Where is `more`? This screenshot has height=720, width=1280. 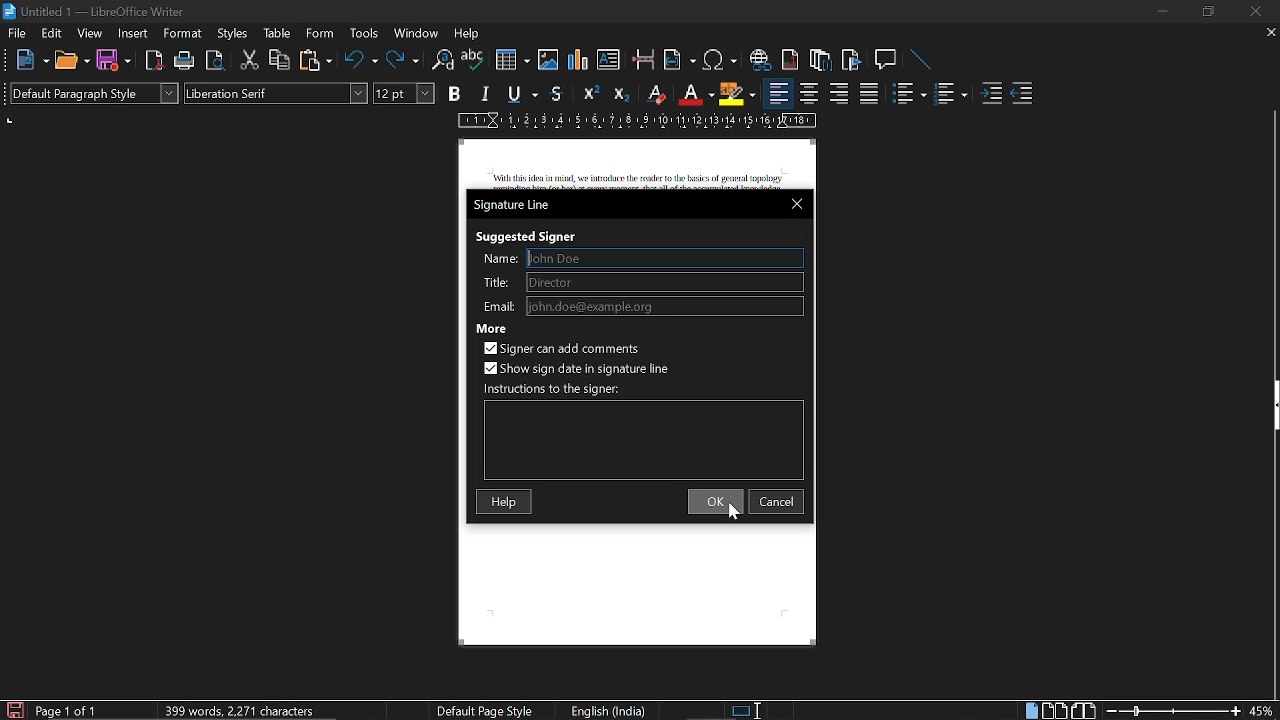 more is located at coordinates (491, 328).